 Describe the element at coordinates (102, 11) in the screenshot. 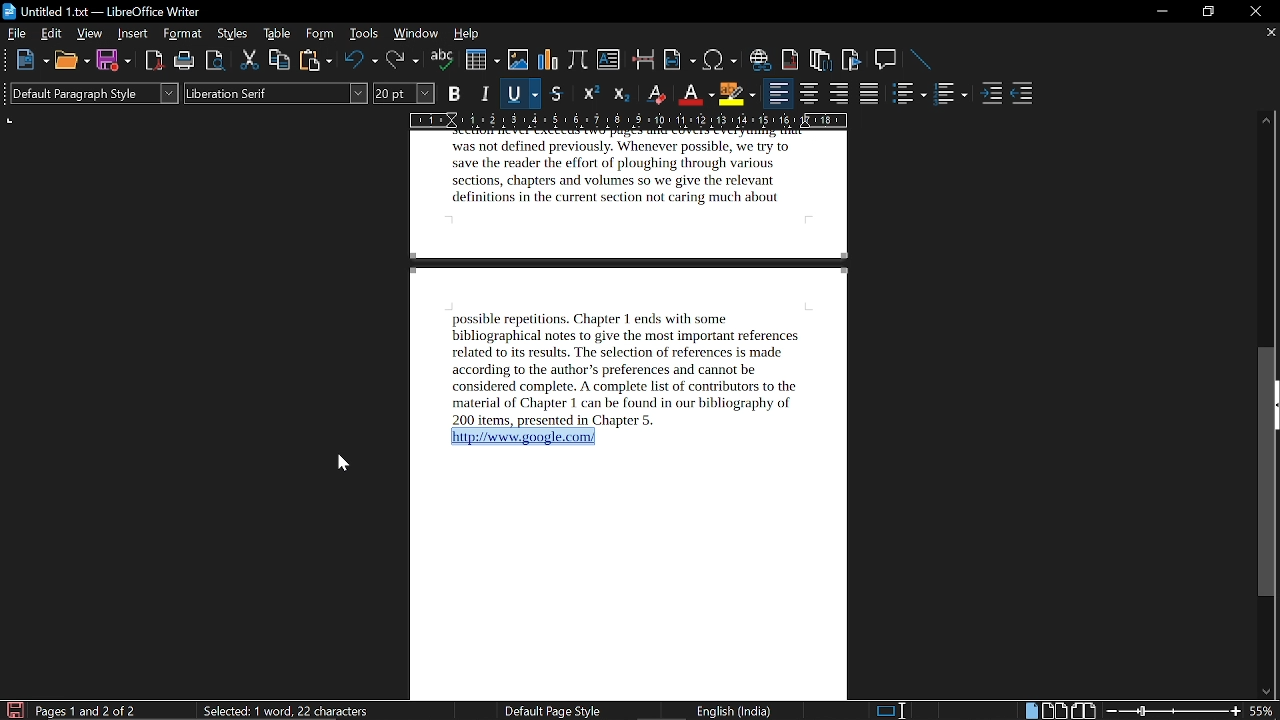

I see `current window` at that location.